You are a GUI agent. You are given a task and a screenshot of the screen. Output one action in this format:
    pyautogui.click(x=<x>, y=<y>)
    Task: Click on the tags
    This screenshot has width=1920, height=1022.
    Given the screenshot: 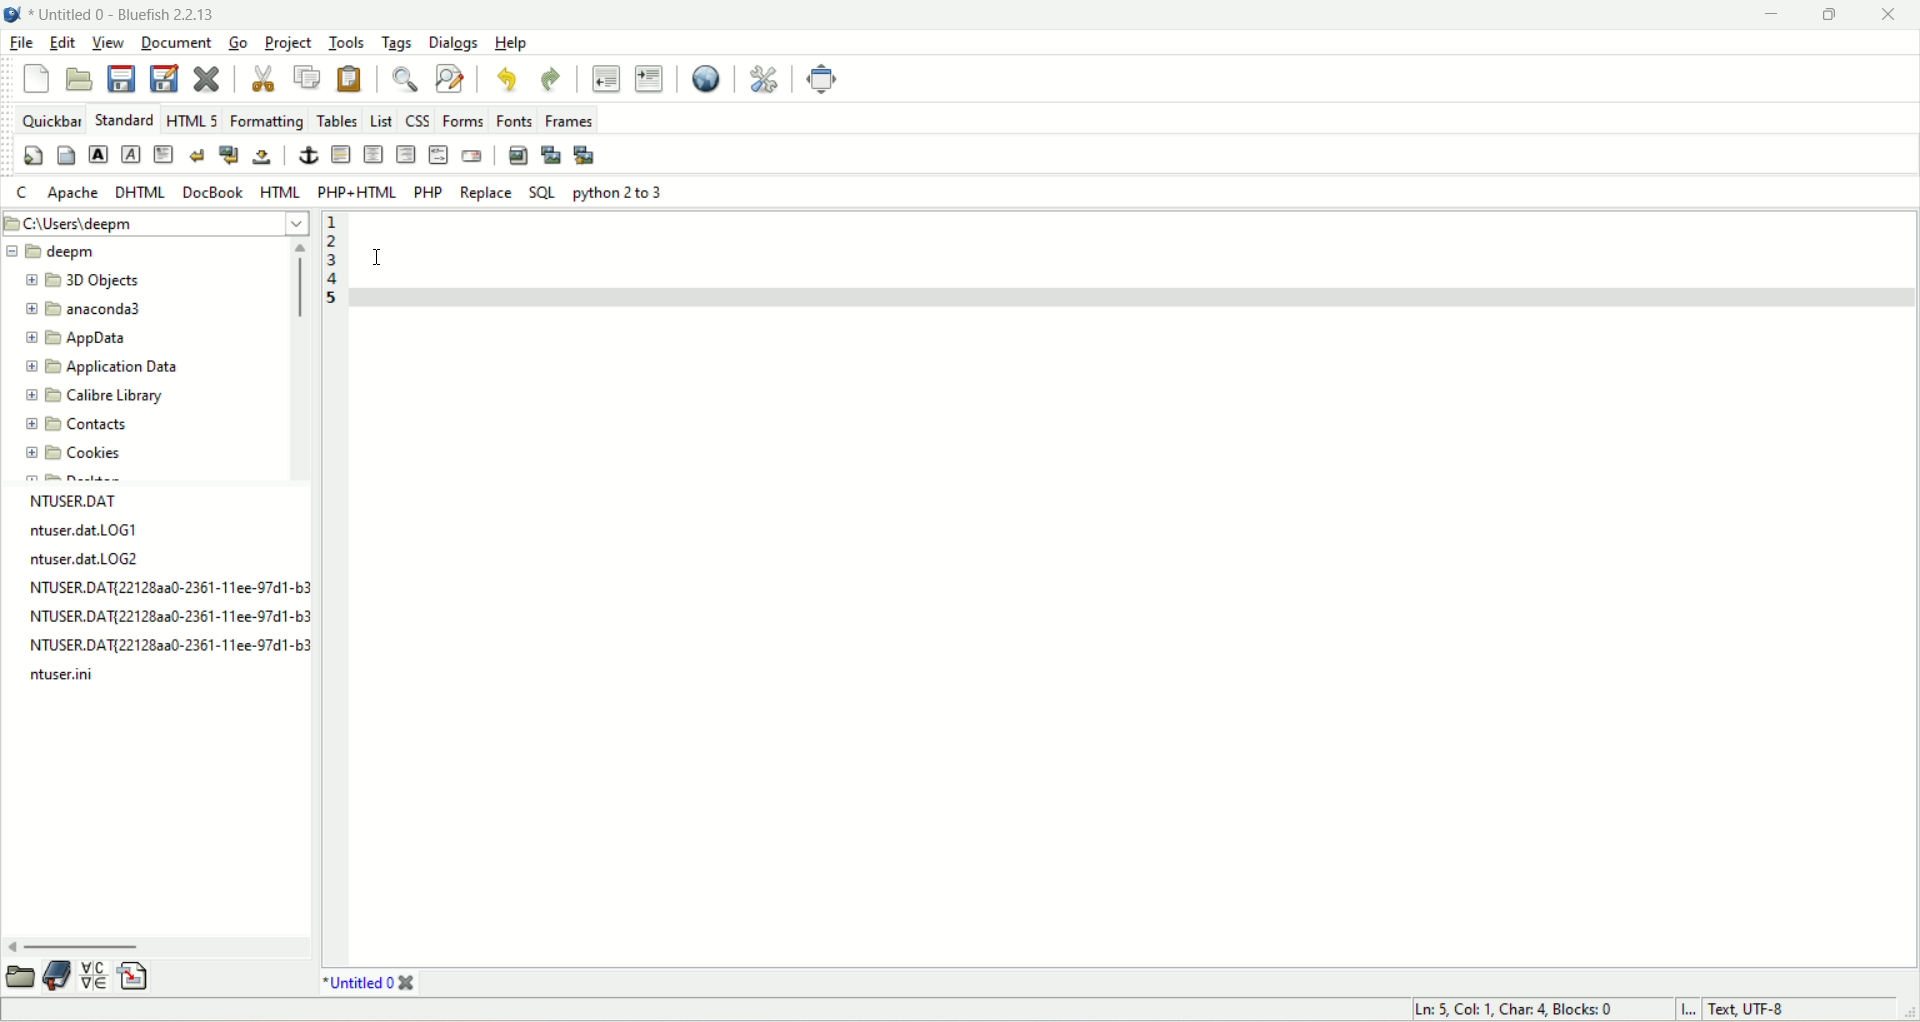 What is the action you would take?
    pyautogui.click(x=397, y=42)
    